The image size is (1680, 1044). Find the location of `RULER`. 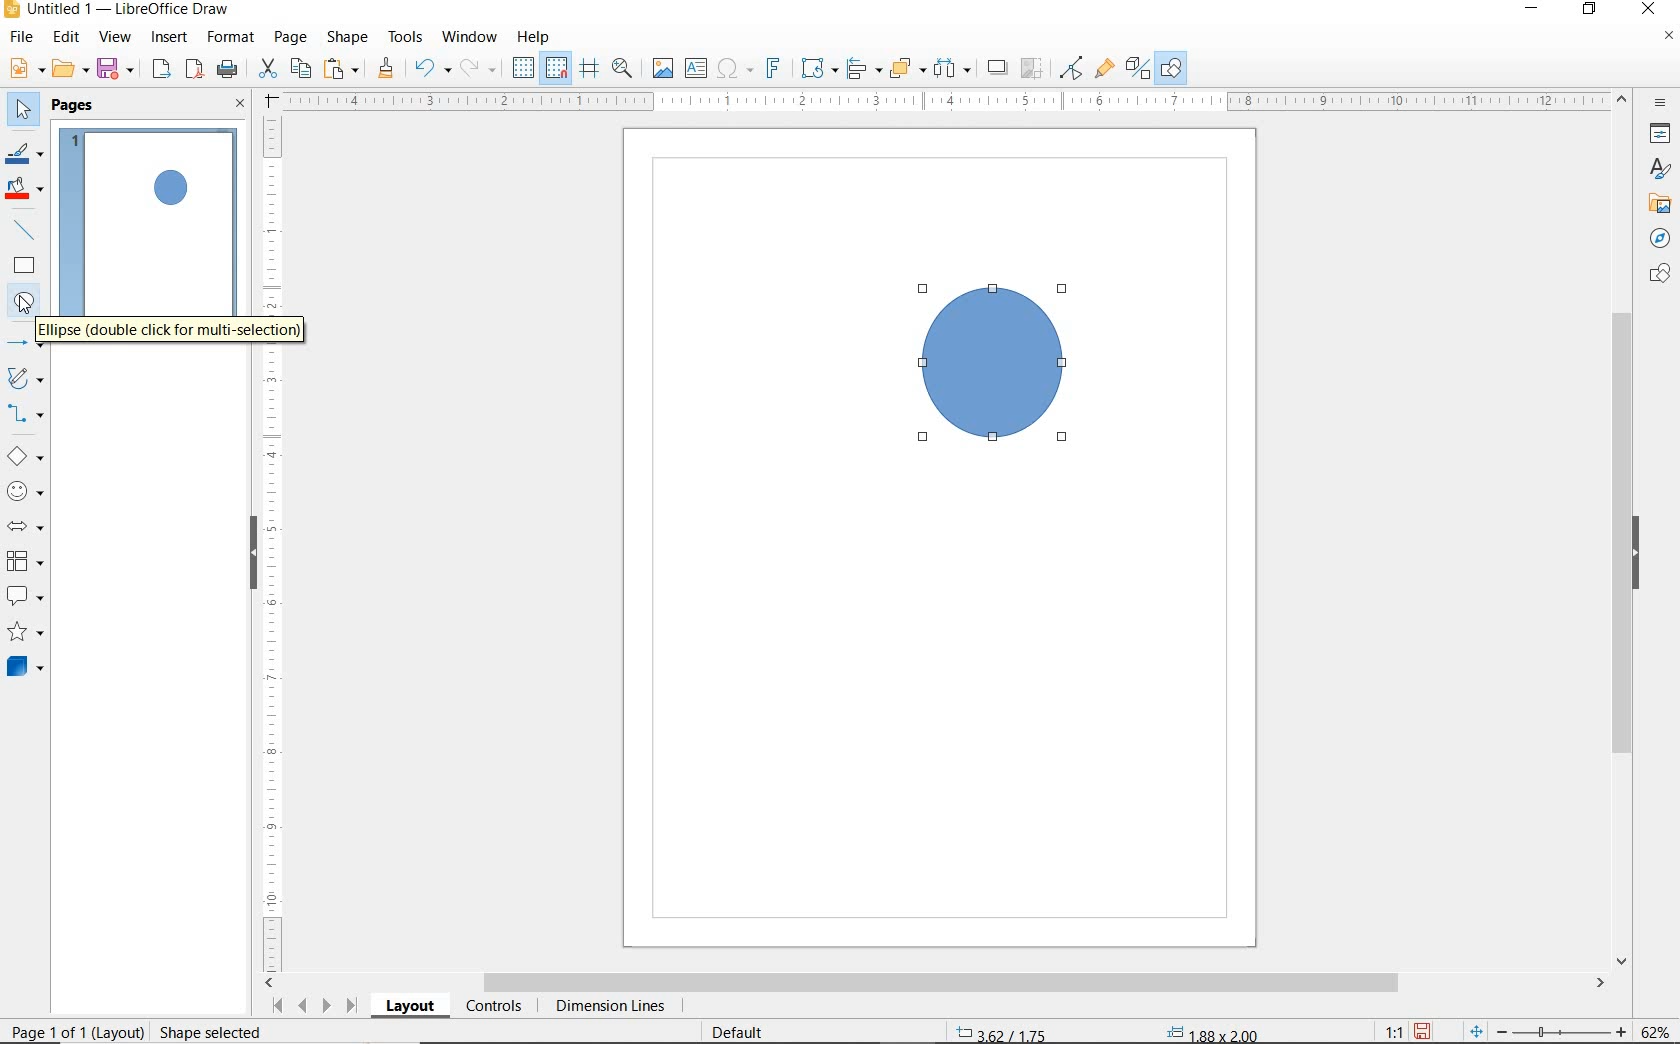

RULER is located at coordinates (274, 541).